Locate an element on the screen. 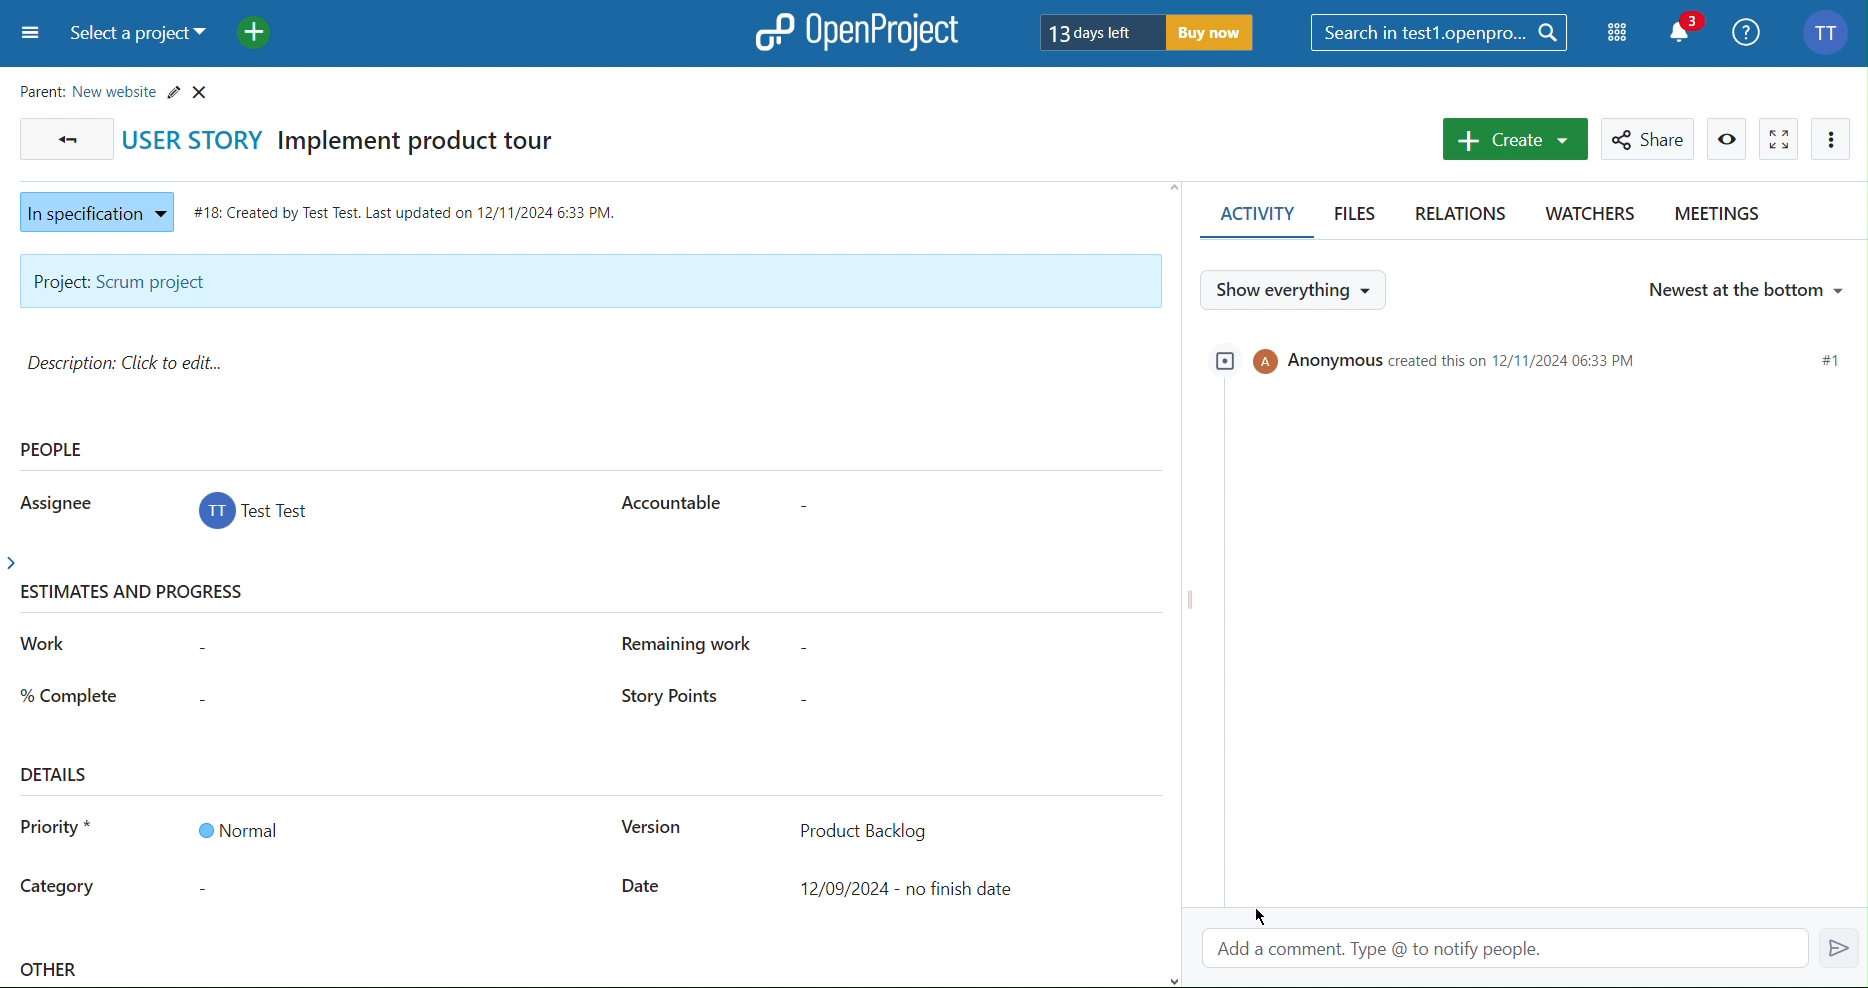 This screenshot has height=988, width=1868. Created by date time is located at coordinates (410, 208).